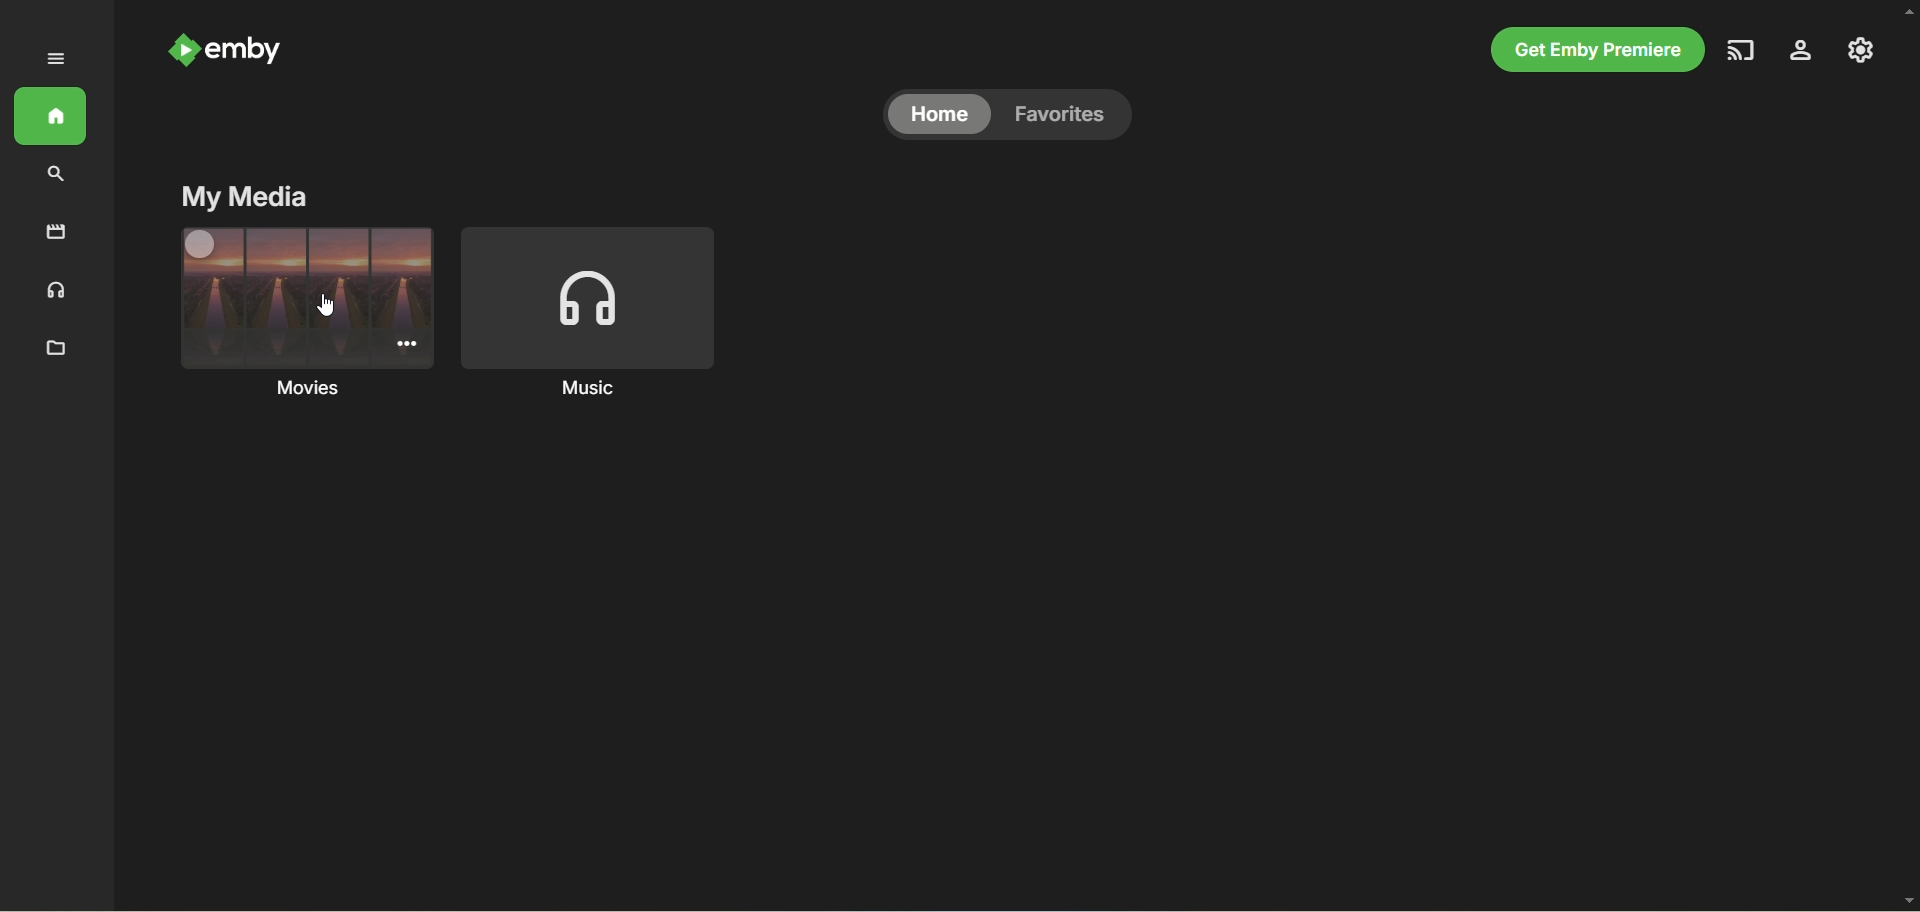  Describe the element at coordinates (1805, 50) in the screenshot. I see `settings` at that location.